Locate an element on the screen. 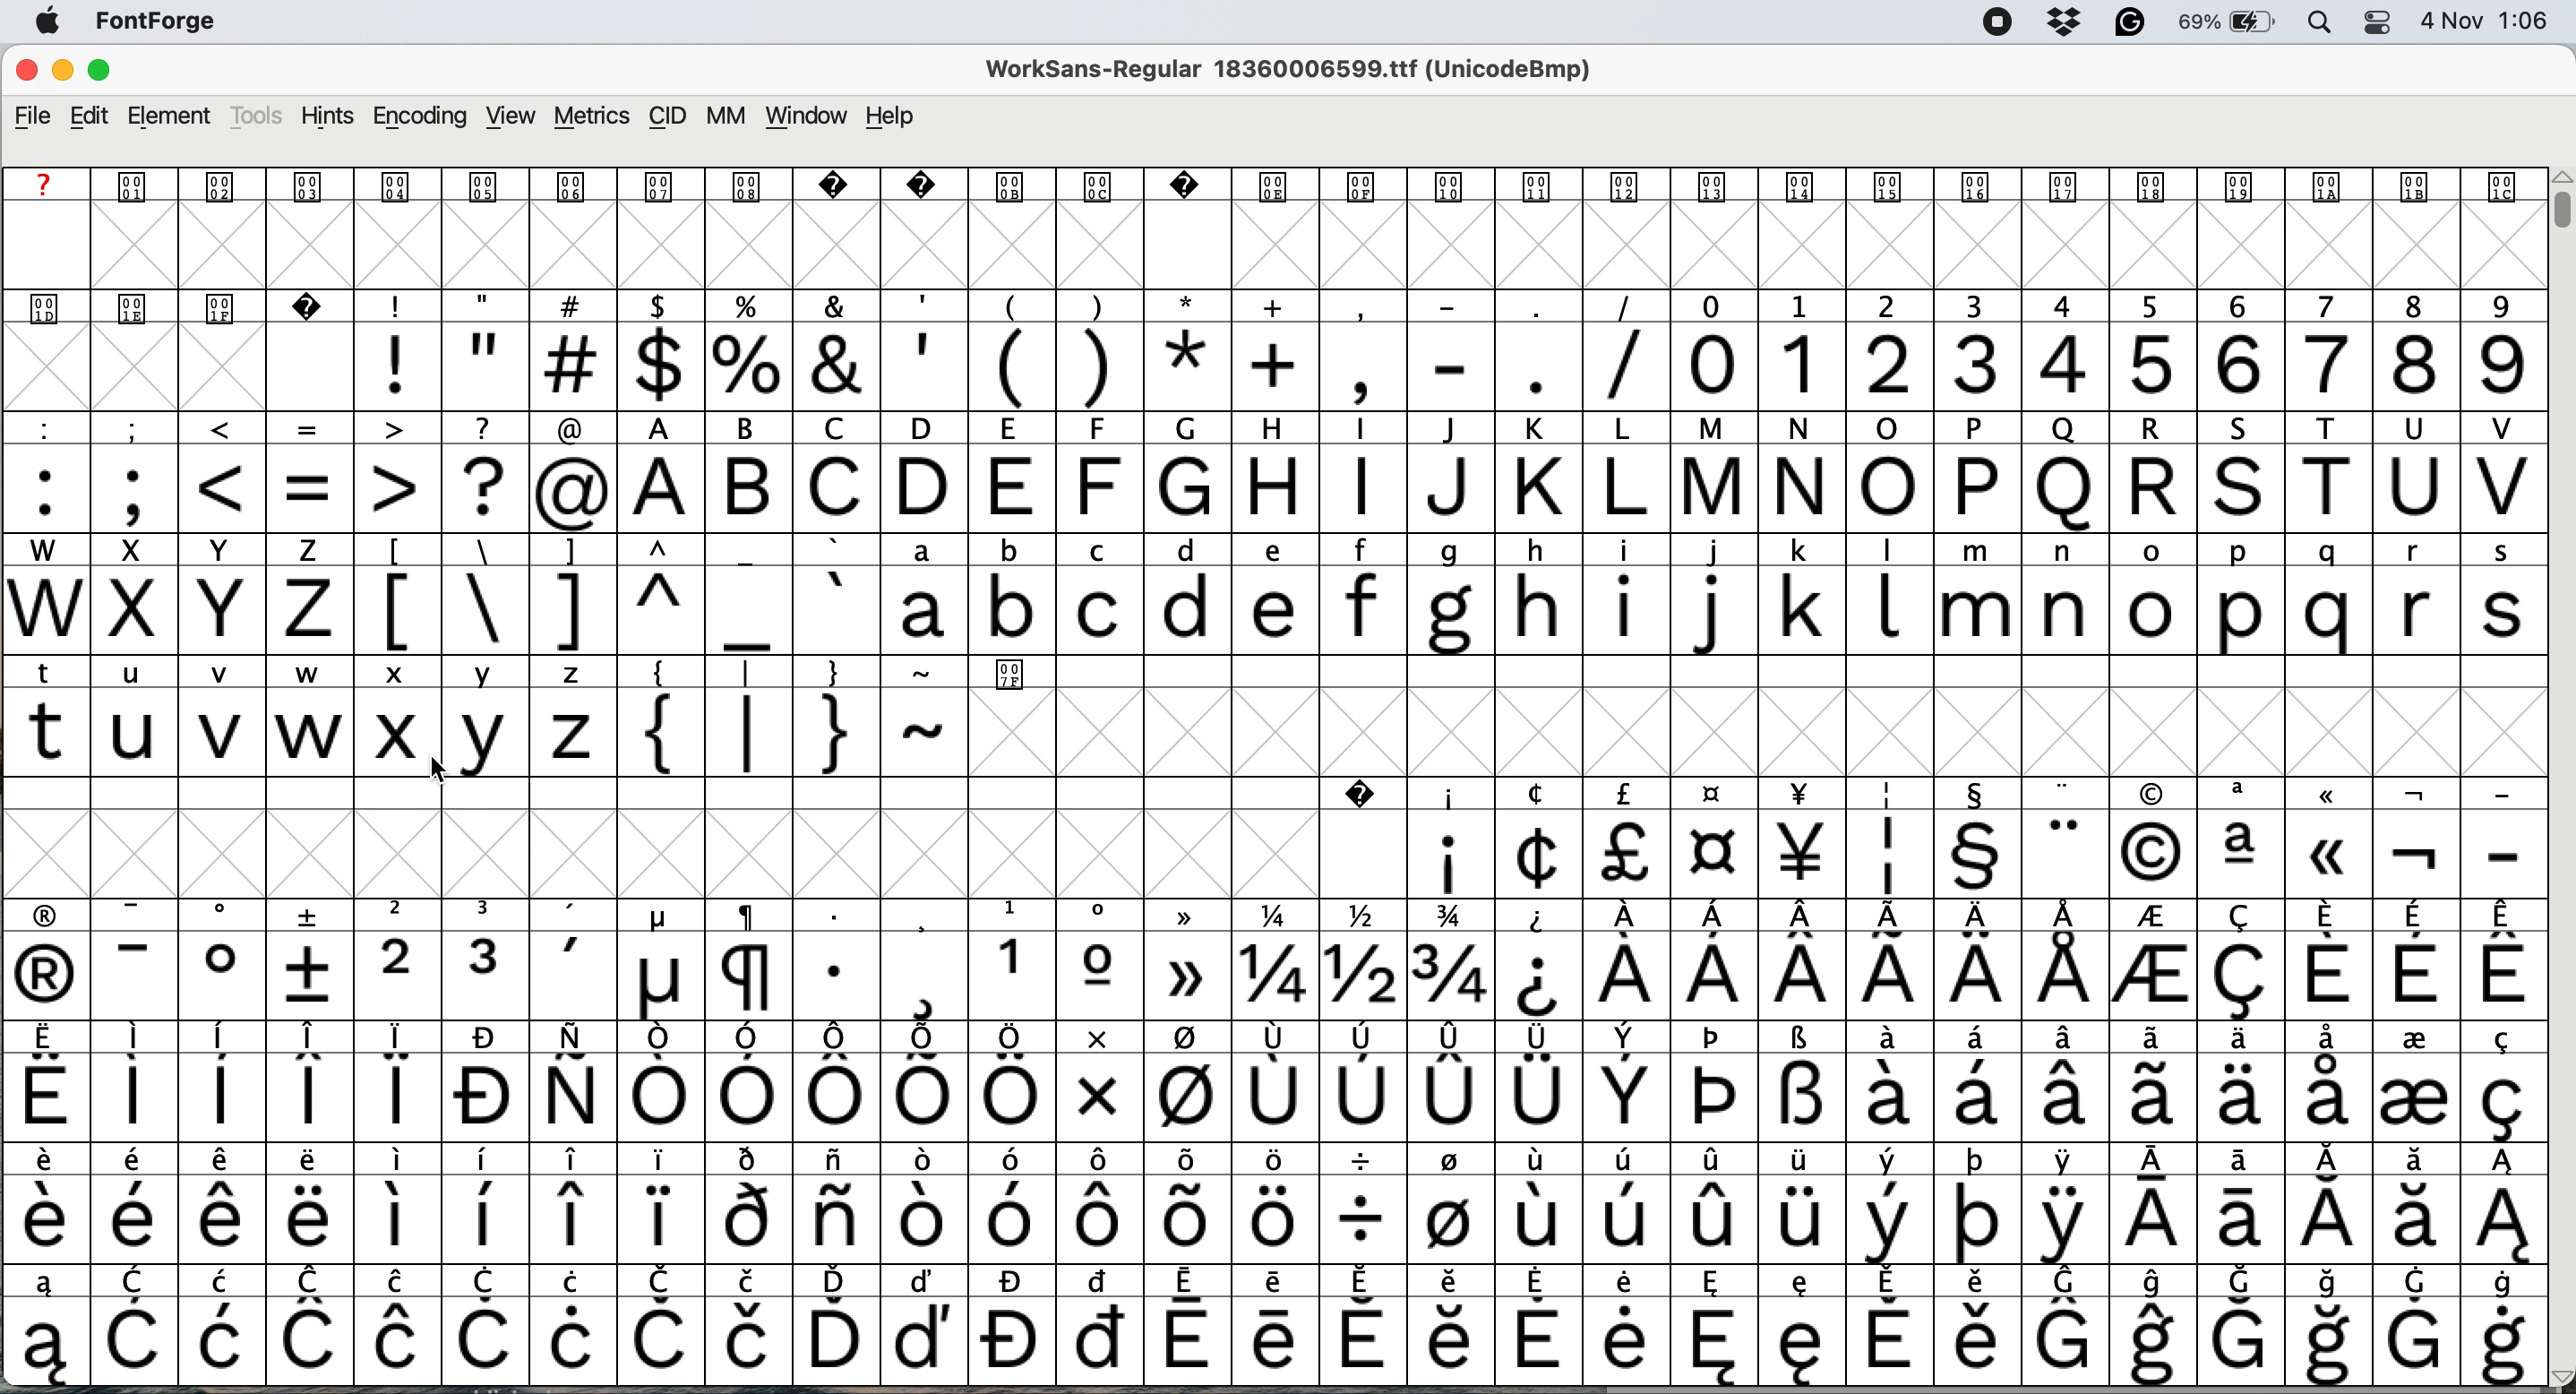  special characters is located at coordinates (1270, 1041).